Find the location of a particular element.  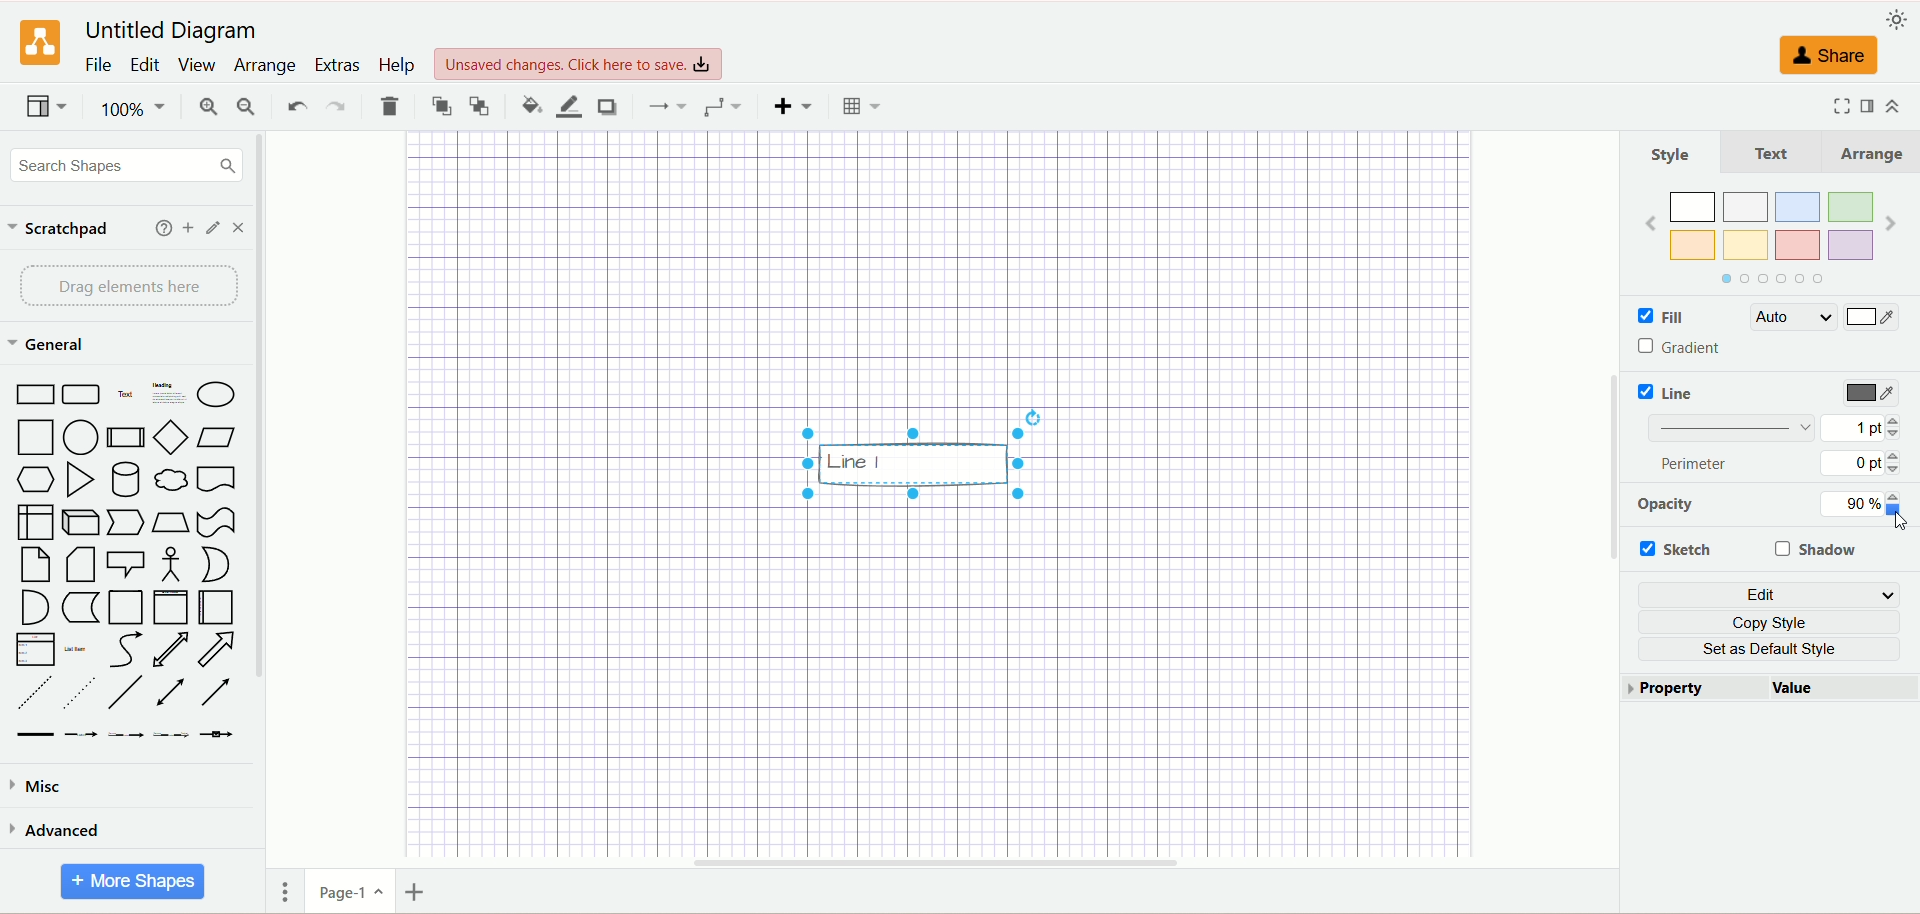

Note is located at coordinates (32, 565).